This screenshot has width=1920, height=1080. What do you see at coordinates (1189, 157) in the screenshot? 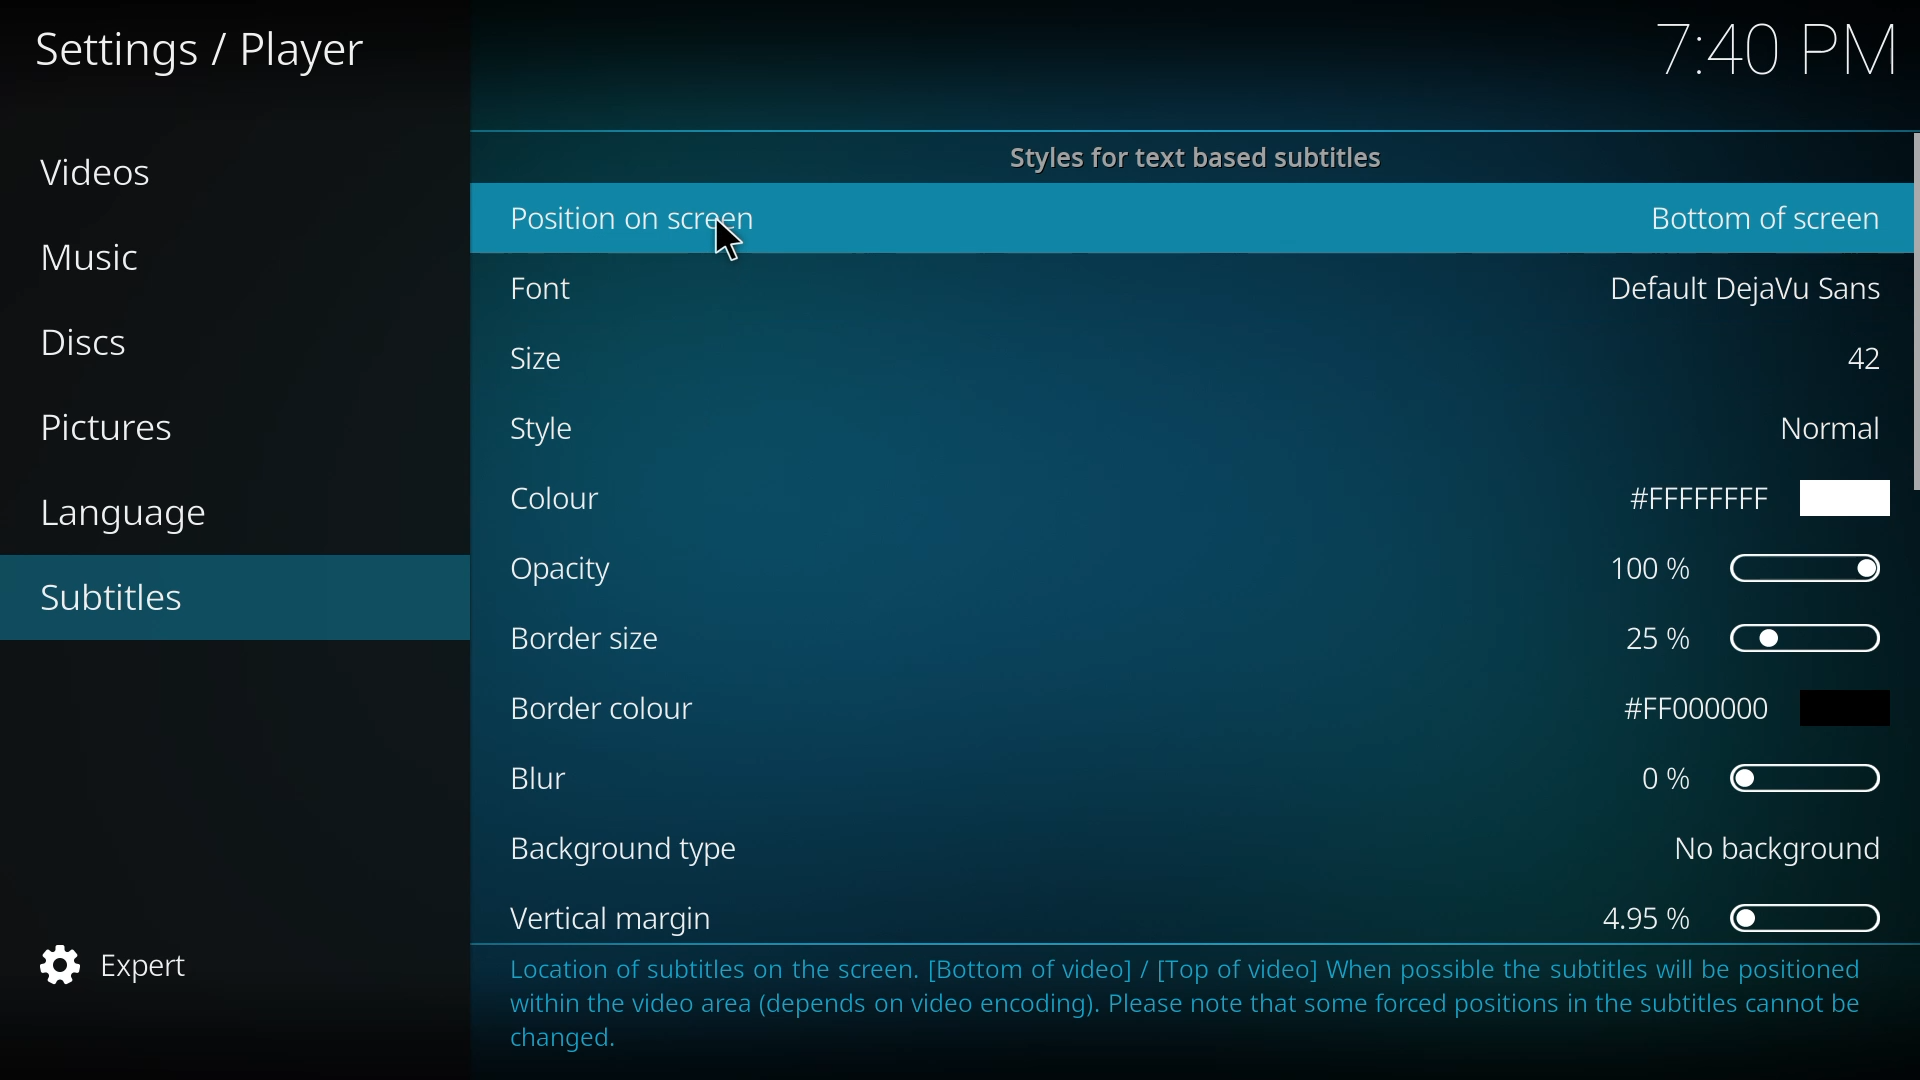
I see `styles` at bounding box center [1189, 157].